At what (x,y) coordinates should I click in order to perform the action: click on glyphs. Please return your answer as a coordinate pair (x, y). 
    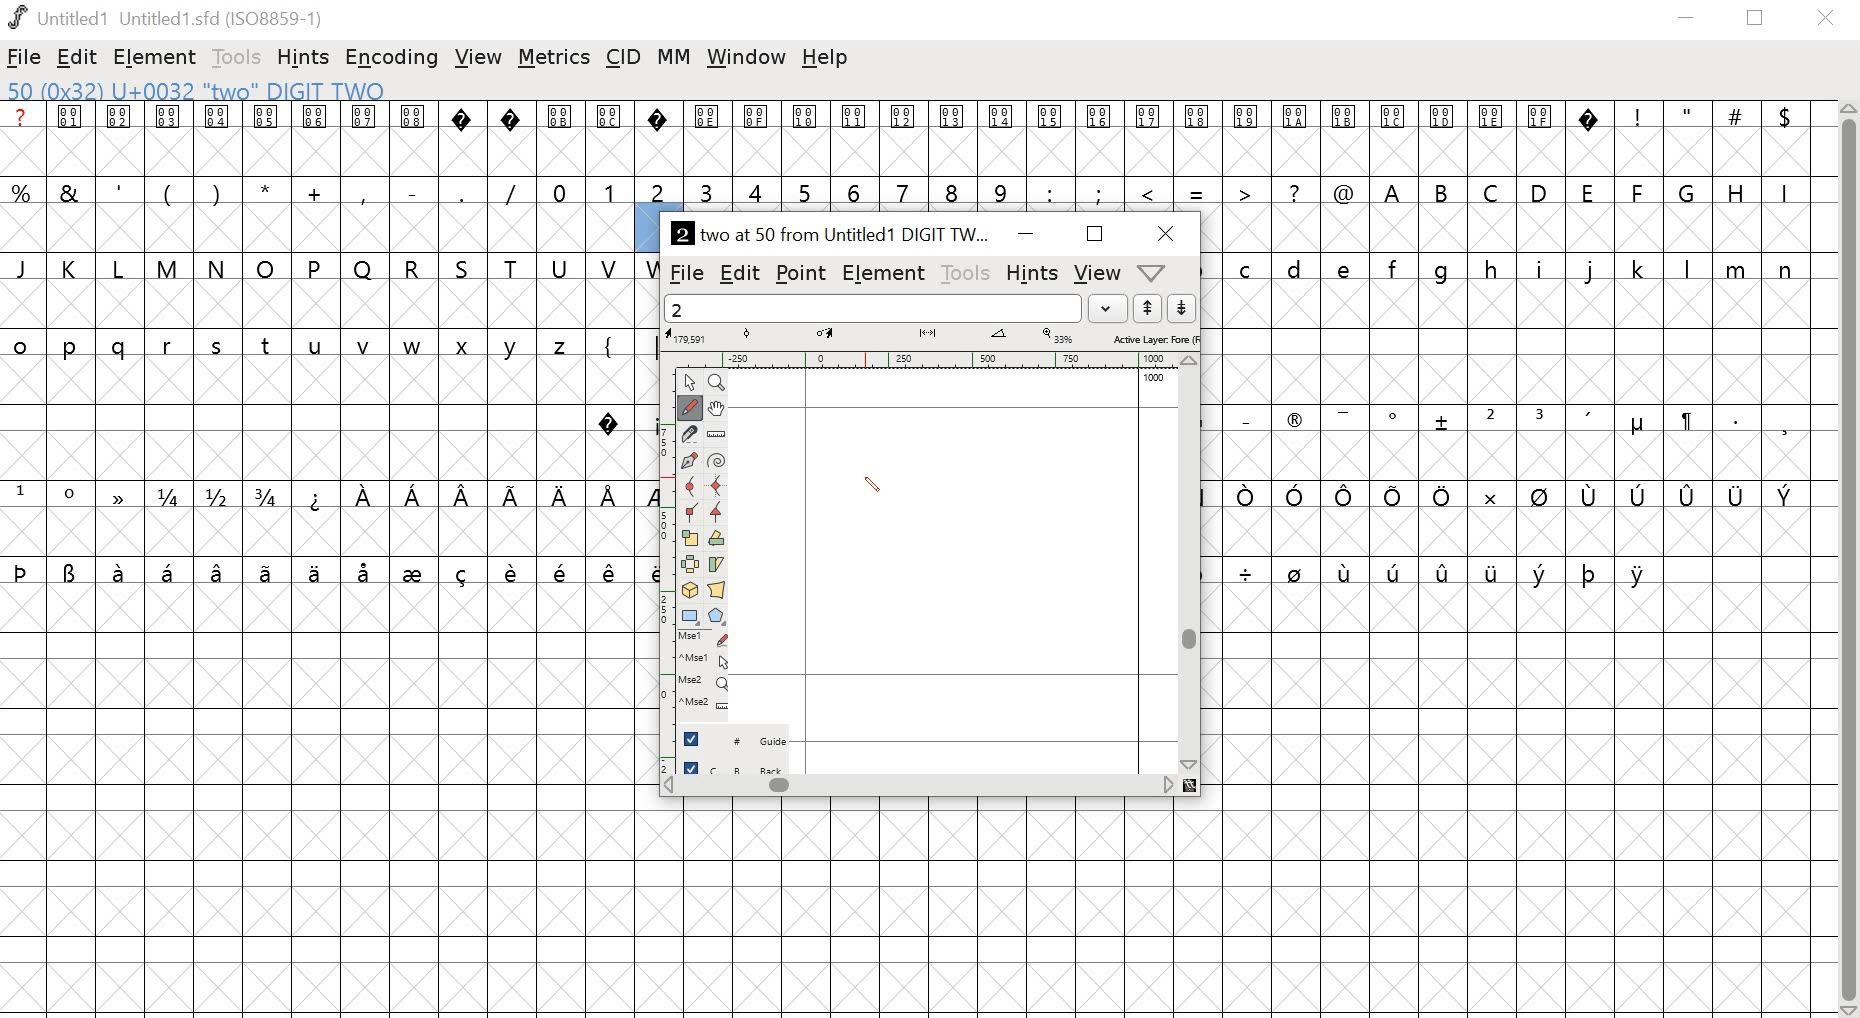
    Looking at the image, I should click on (324, 558).